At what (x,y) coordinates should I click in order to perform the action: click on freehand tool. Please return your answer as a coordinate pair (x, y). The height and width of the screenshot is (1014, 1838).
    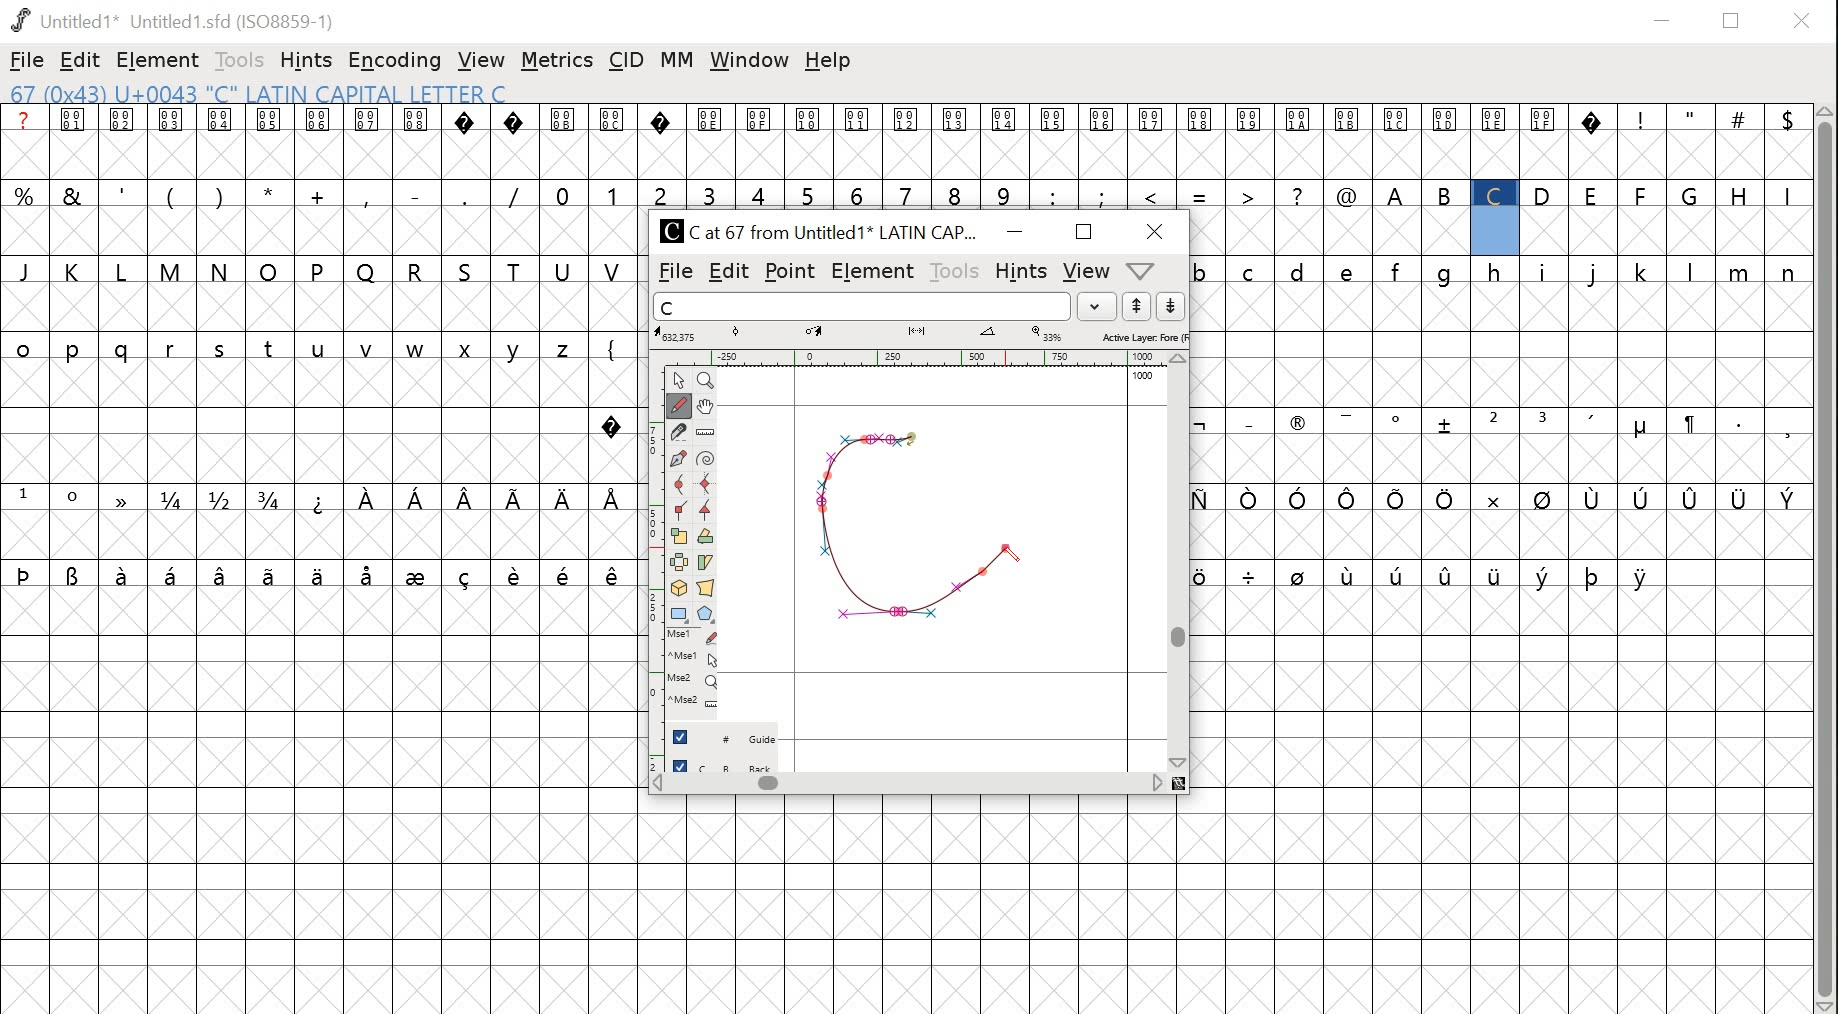
    Looking at the image, I should click on (683, 405).